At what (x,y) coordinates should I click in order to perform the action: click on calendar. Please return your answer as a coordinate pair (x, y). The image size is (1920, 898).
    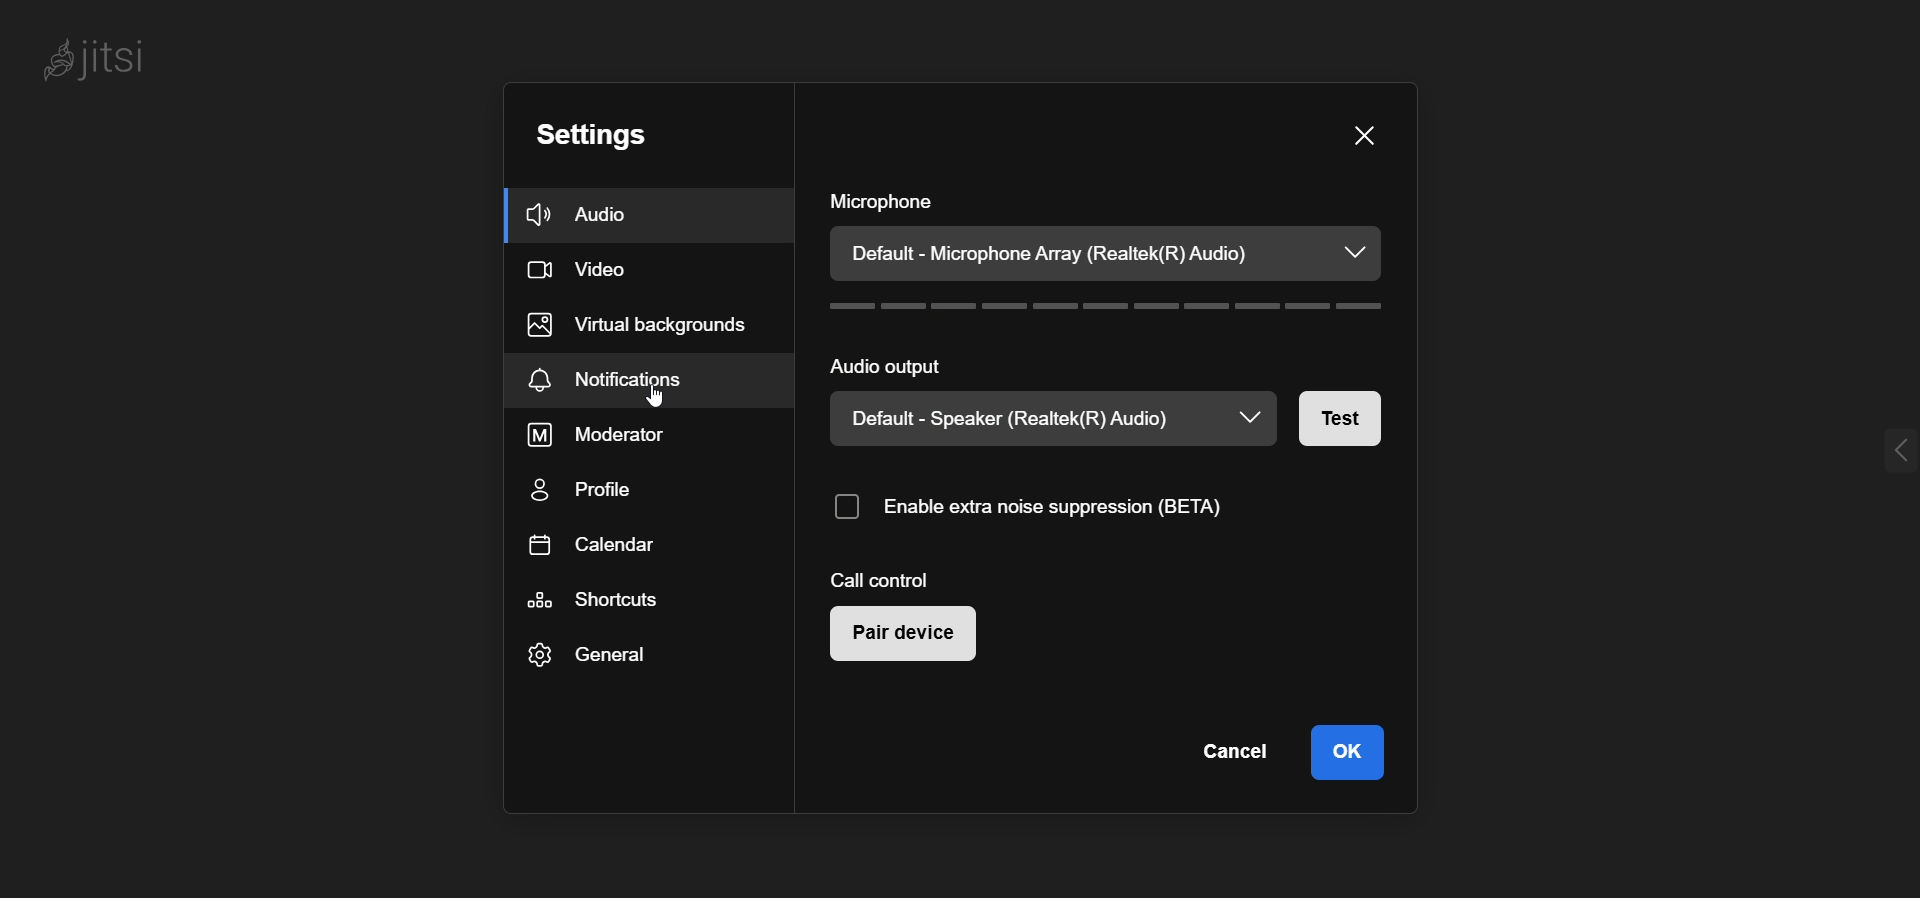
    Looking at the image, I should click on (601, 546).